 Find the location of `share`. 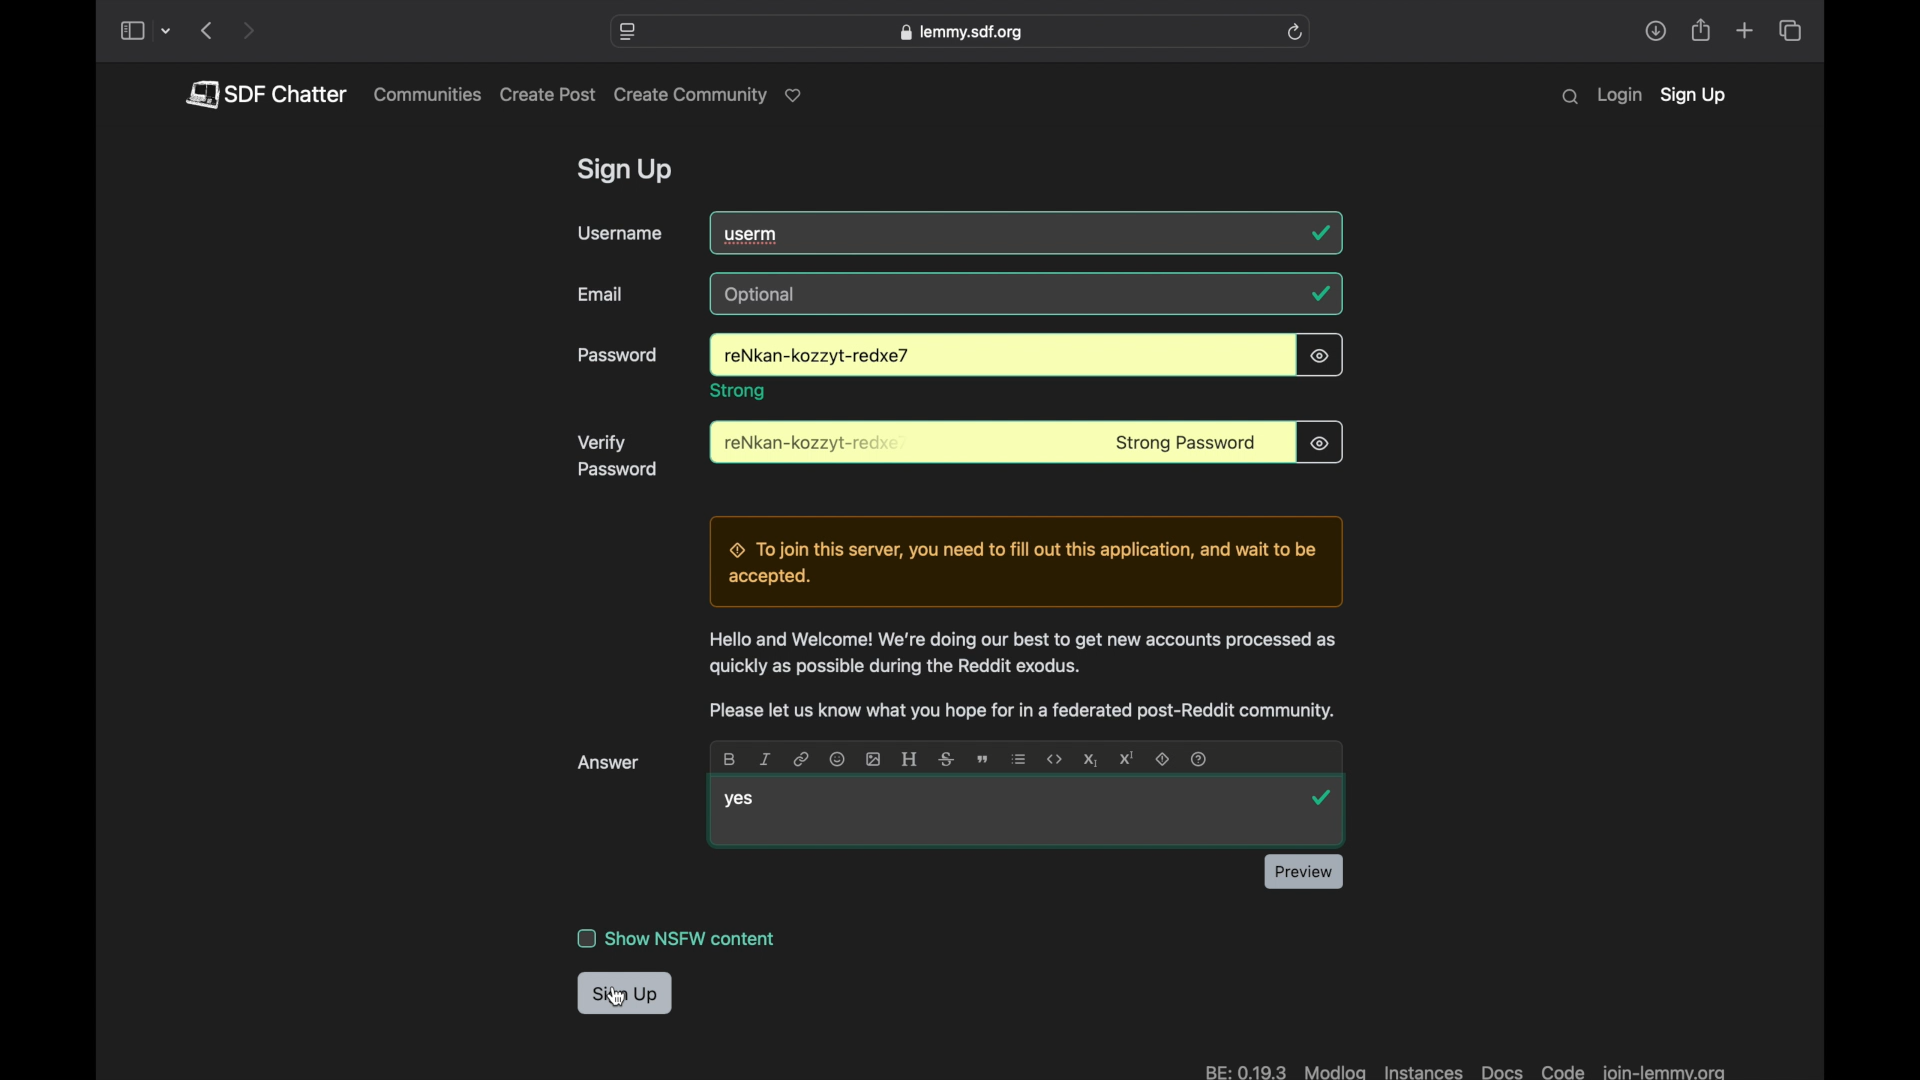

share is located at coordinates (1655, 31).